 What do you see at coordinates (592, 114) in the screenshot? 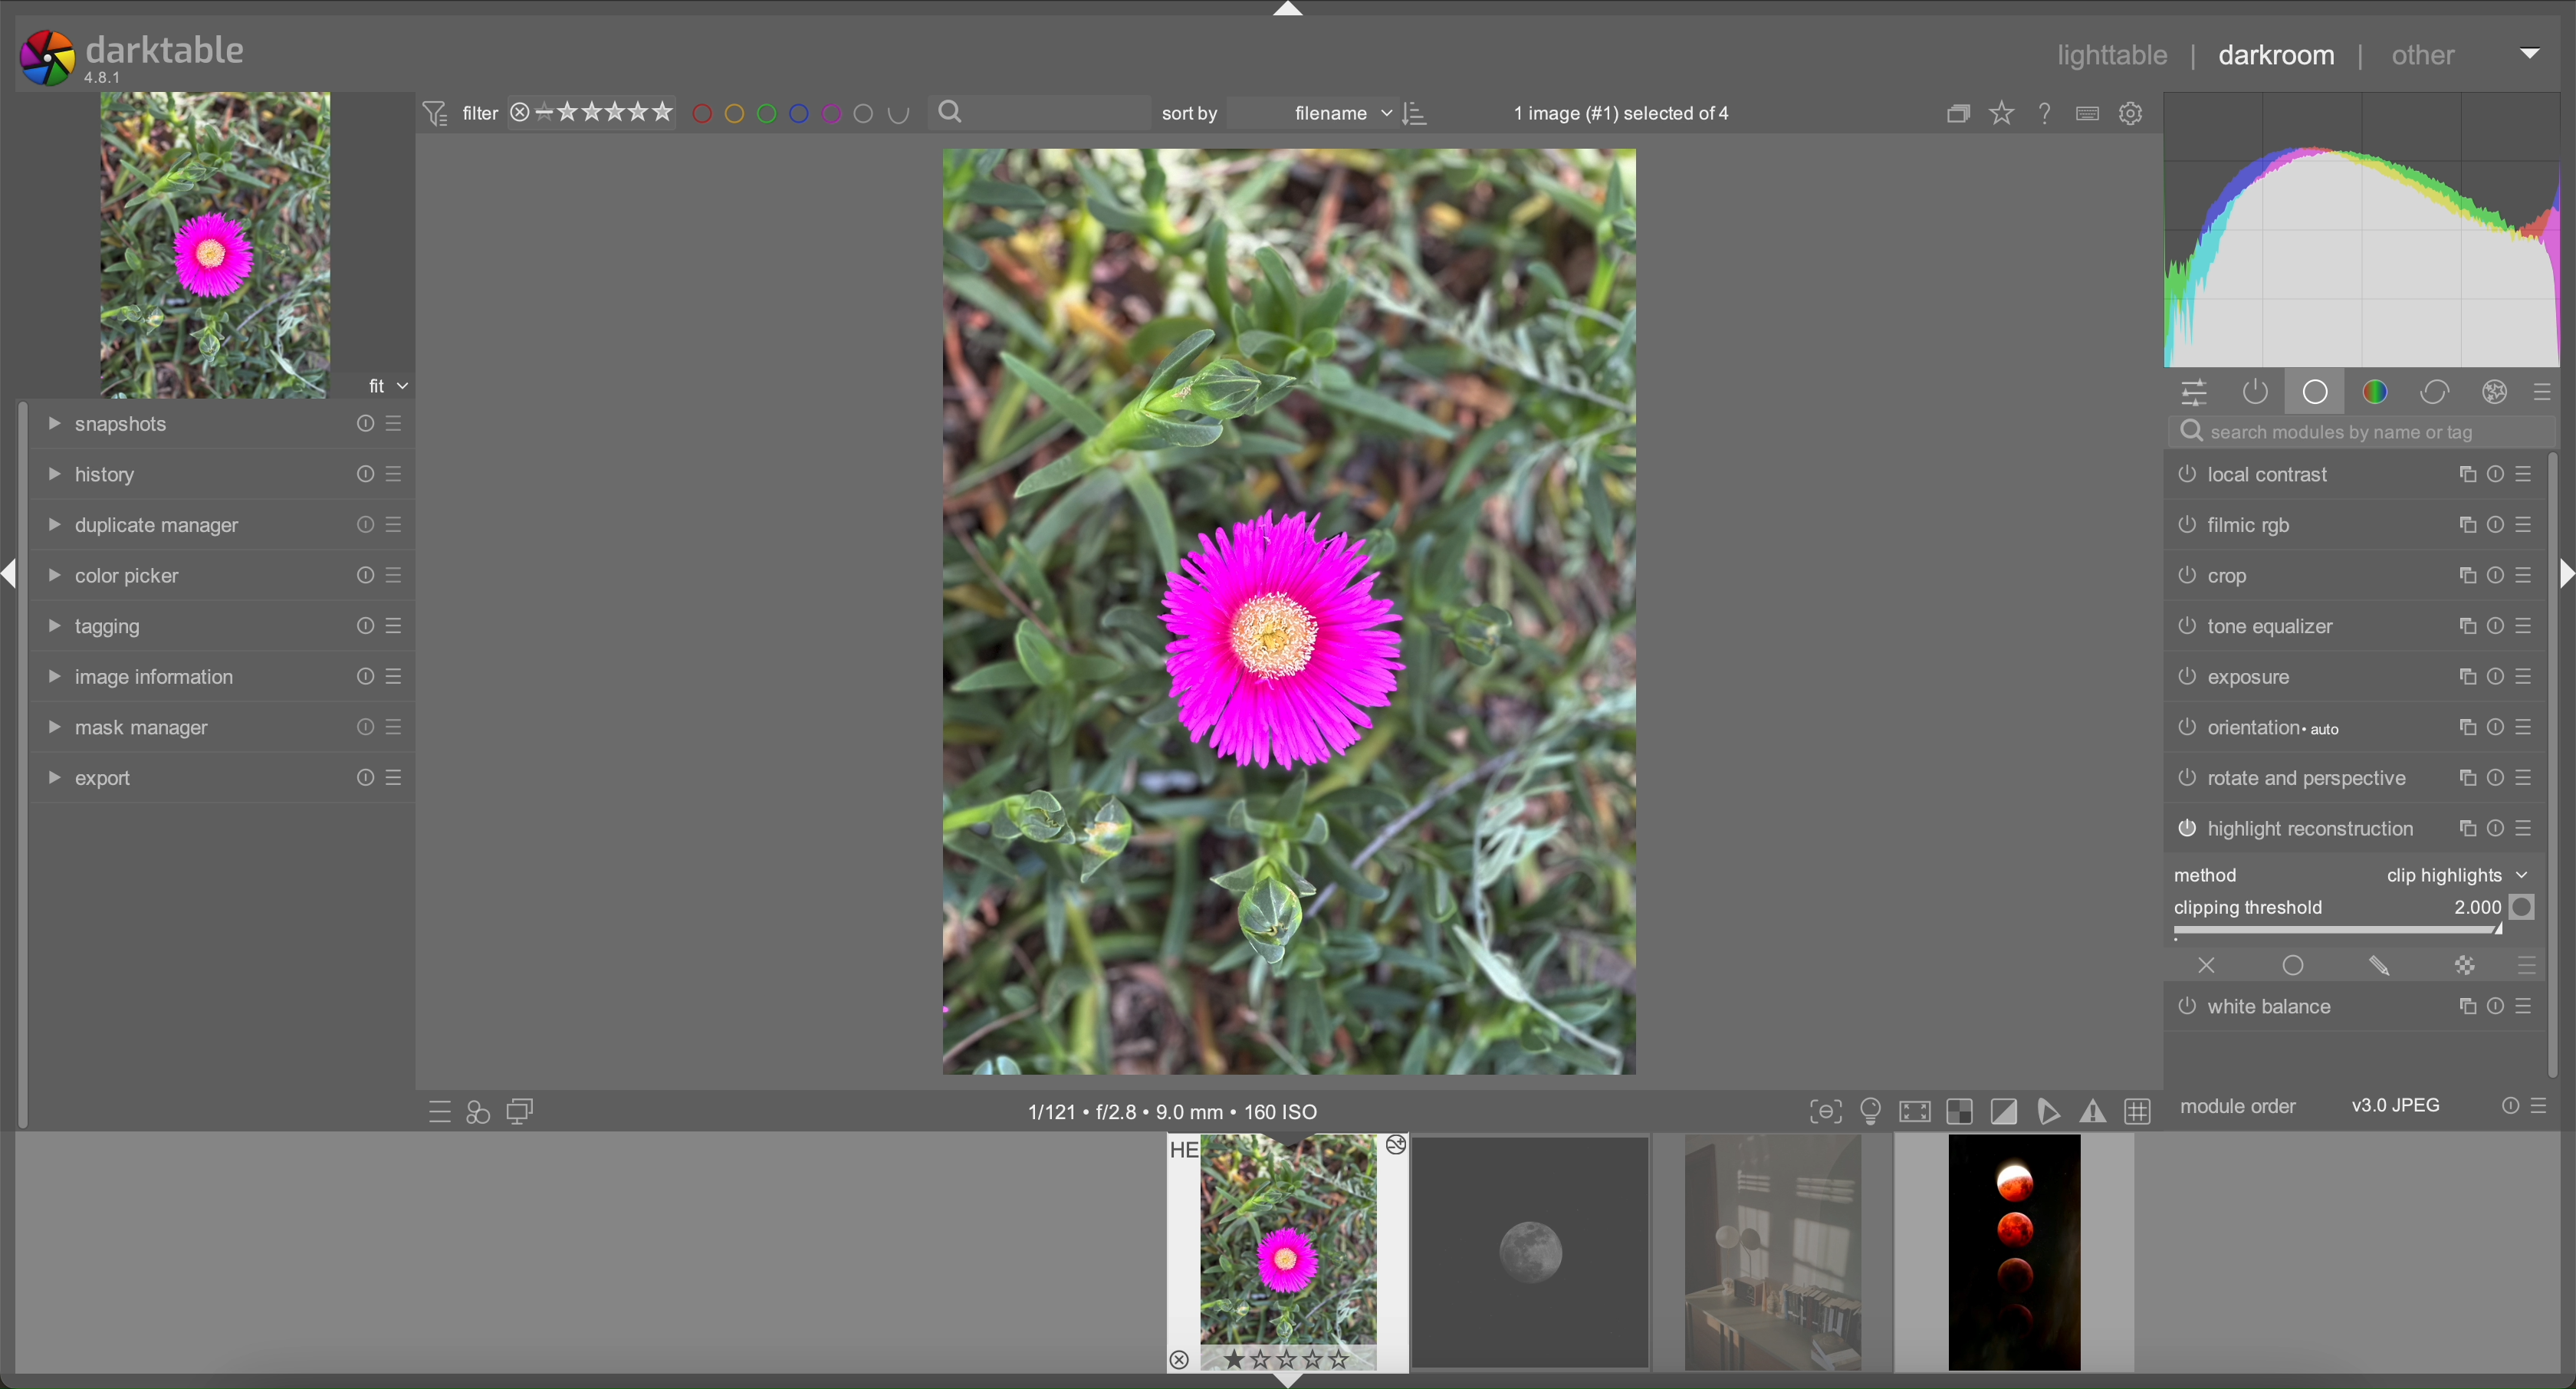
I see `rating` at bounding box center [592, 114].